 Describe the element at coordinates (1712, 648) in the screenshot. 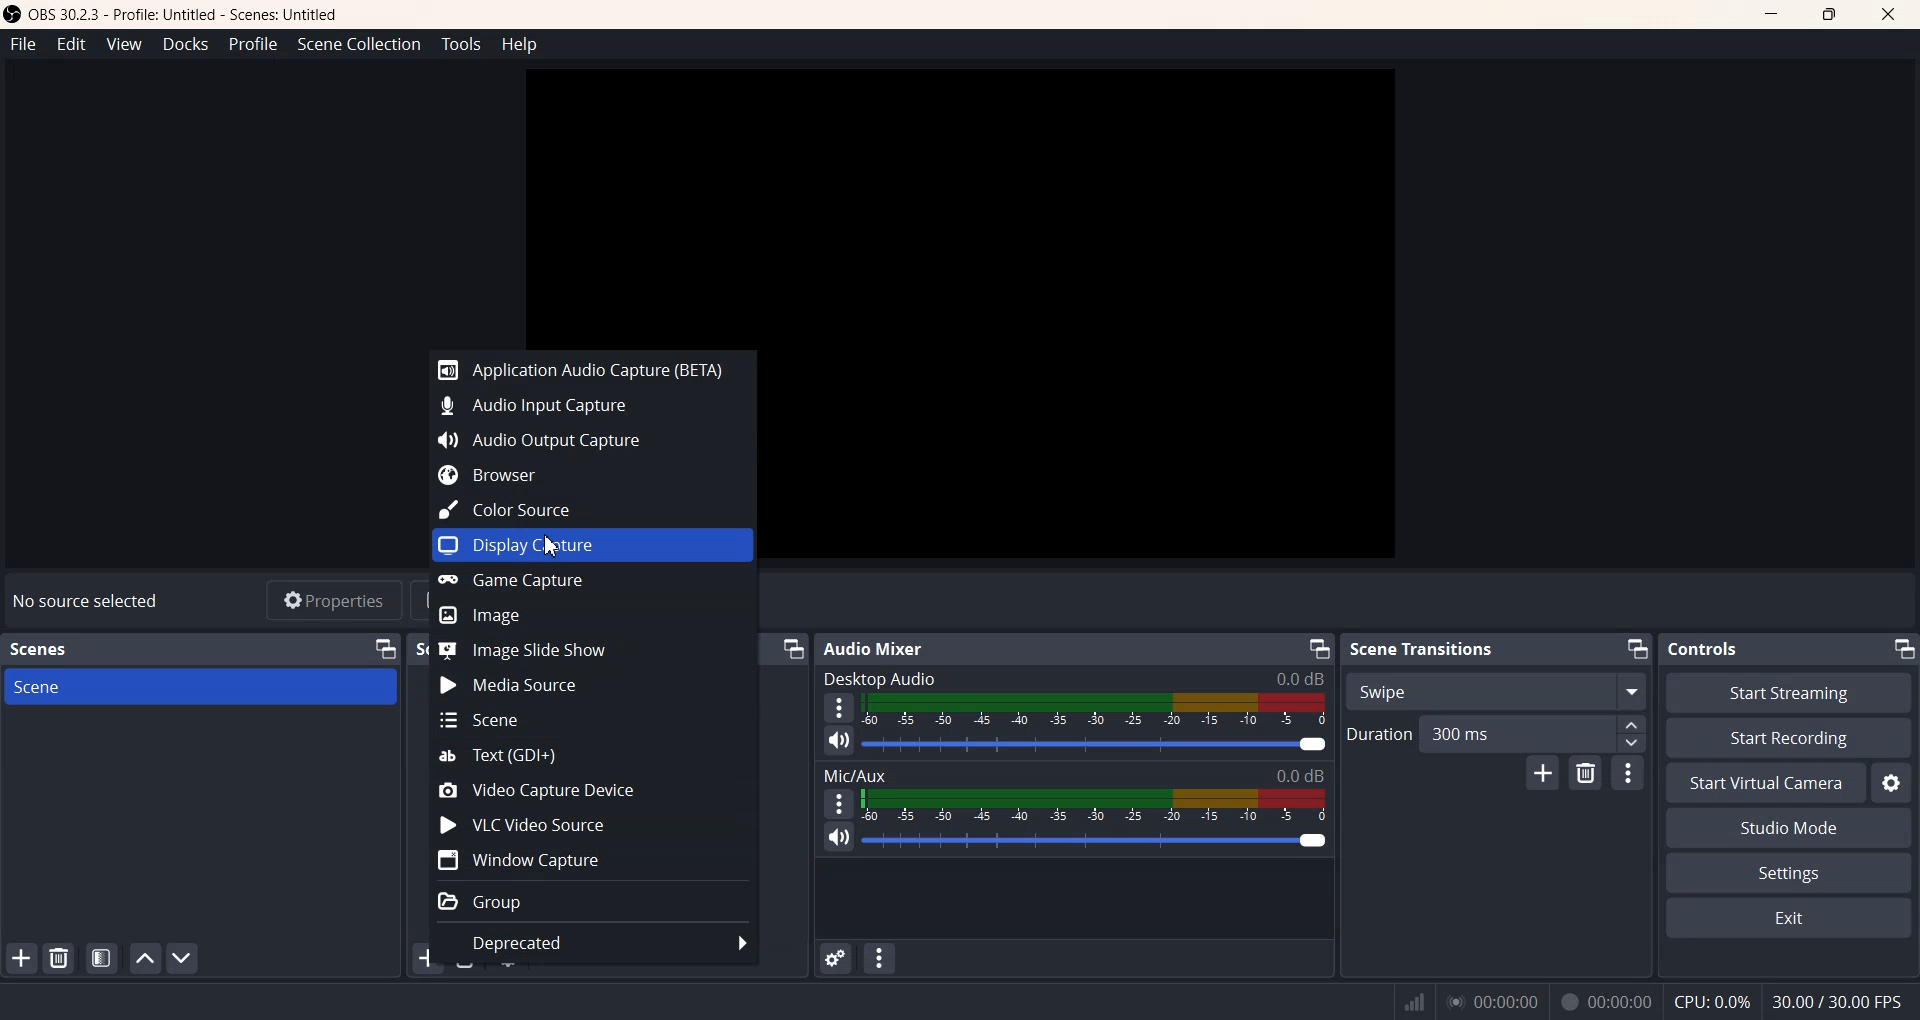

I see `Controls` at that location.